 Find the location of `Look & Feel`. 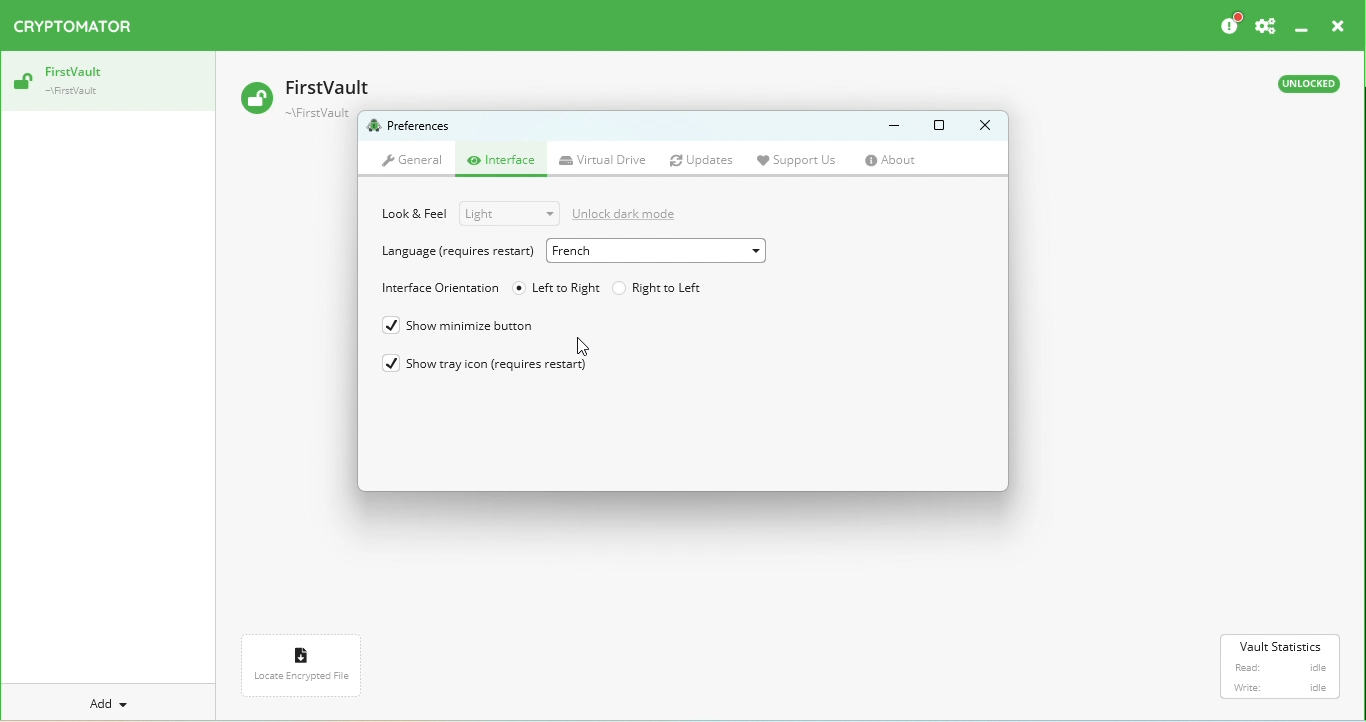

Look & Feel is located at coordinates (415, 214).